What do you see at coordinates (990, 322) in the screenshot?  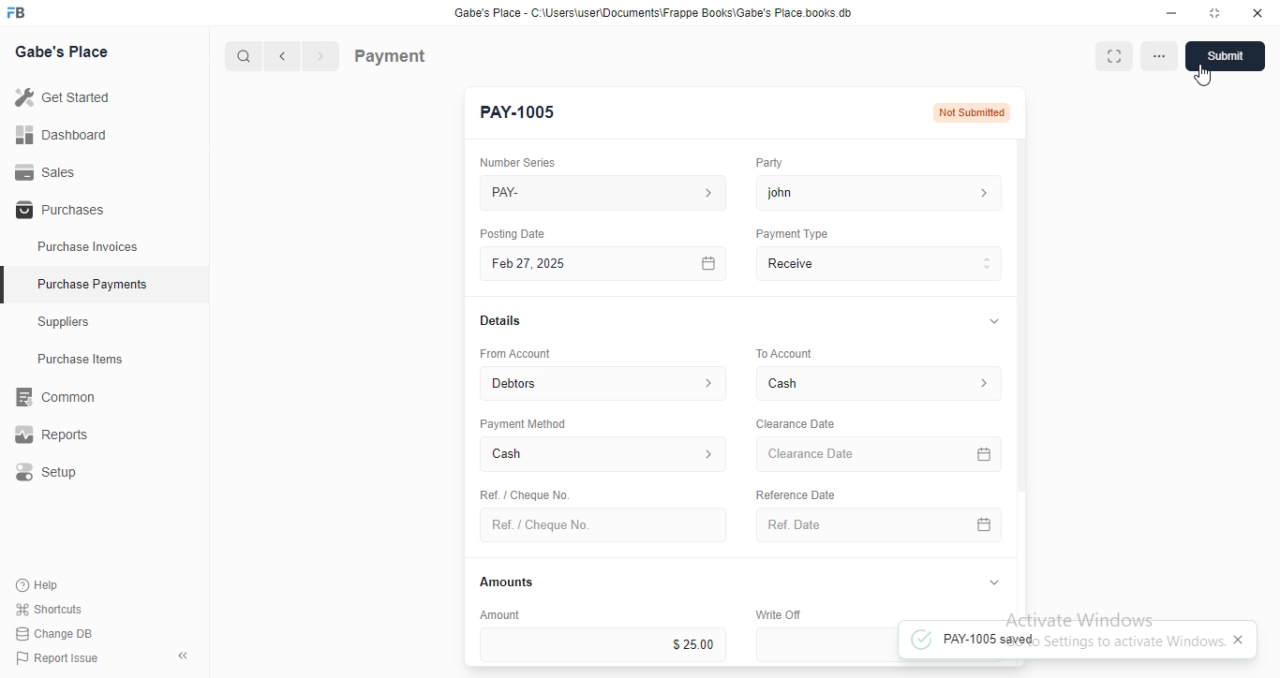 I see `expand/collapse` at bounding box center [990, 322].